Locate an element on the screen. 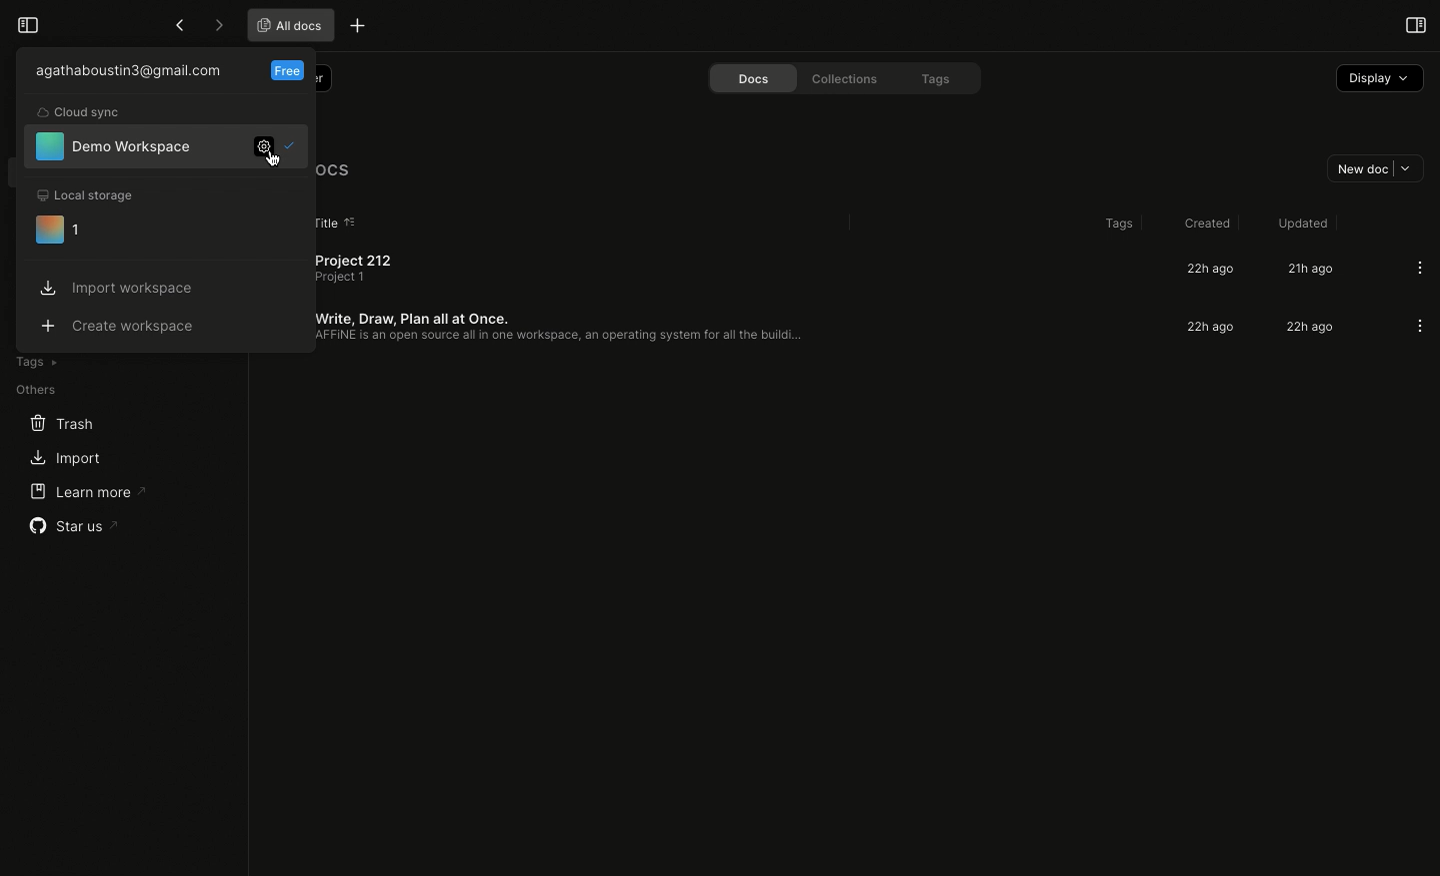 The width and height of the screenshot is (1440, 876). Selection is located at coordinates (294, 147).